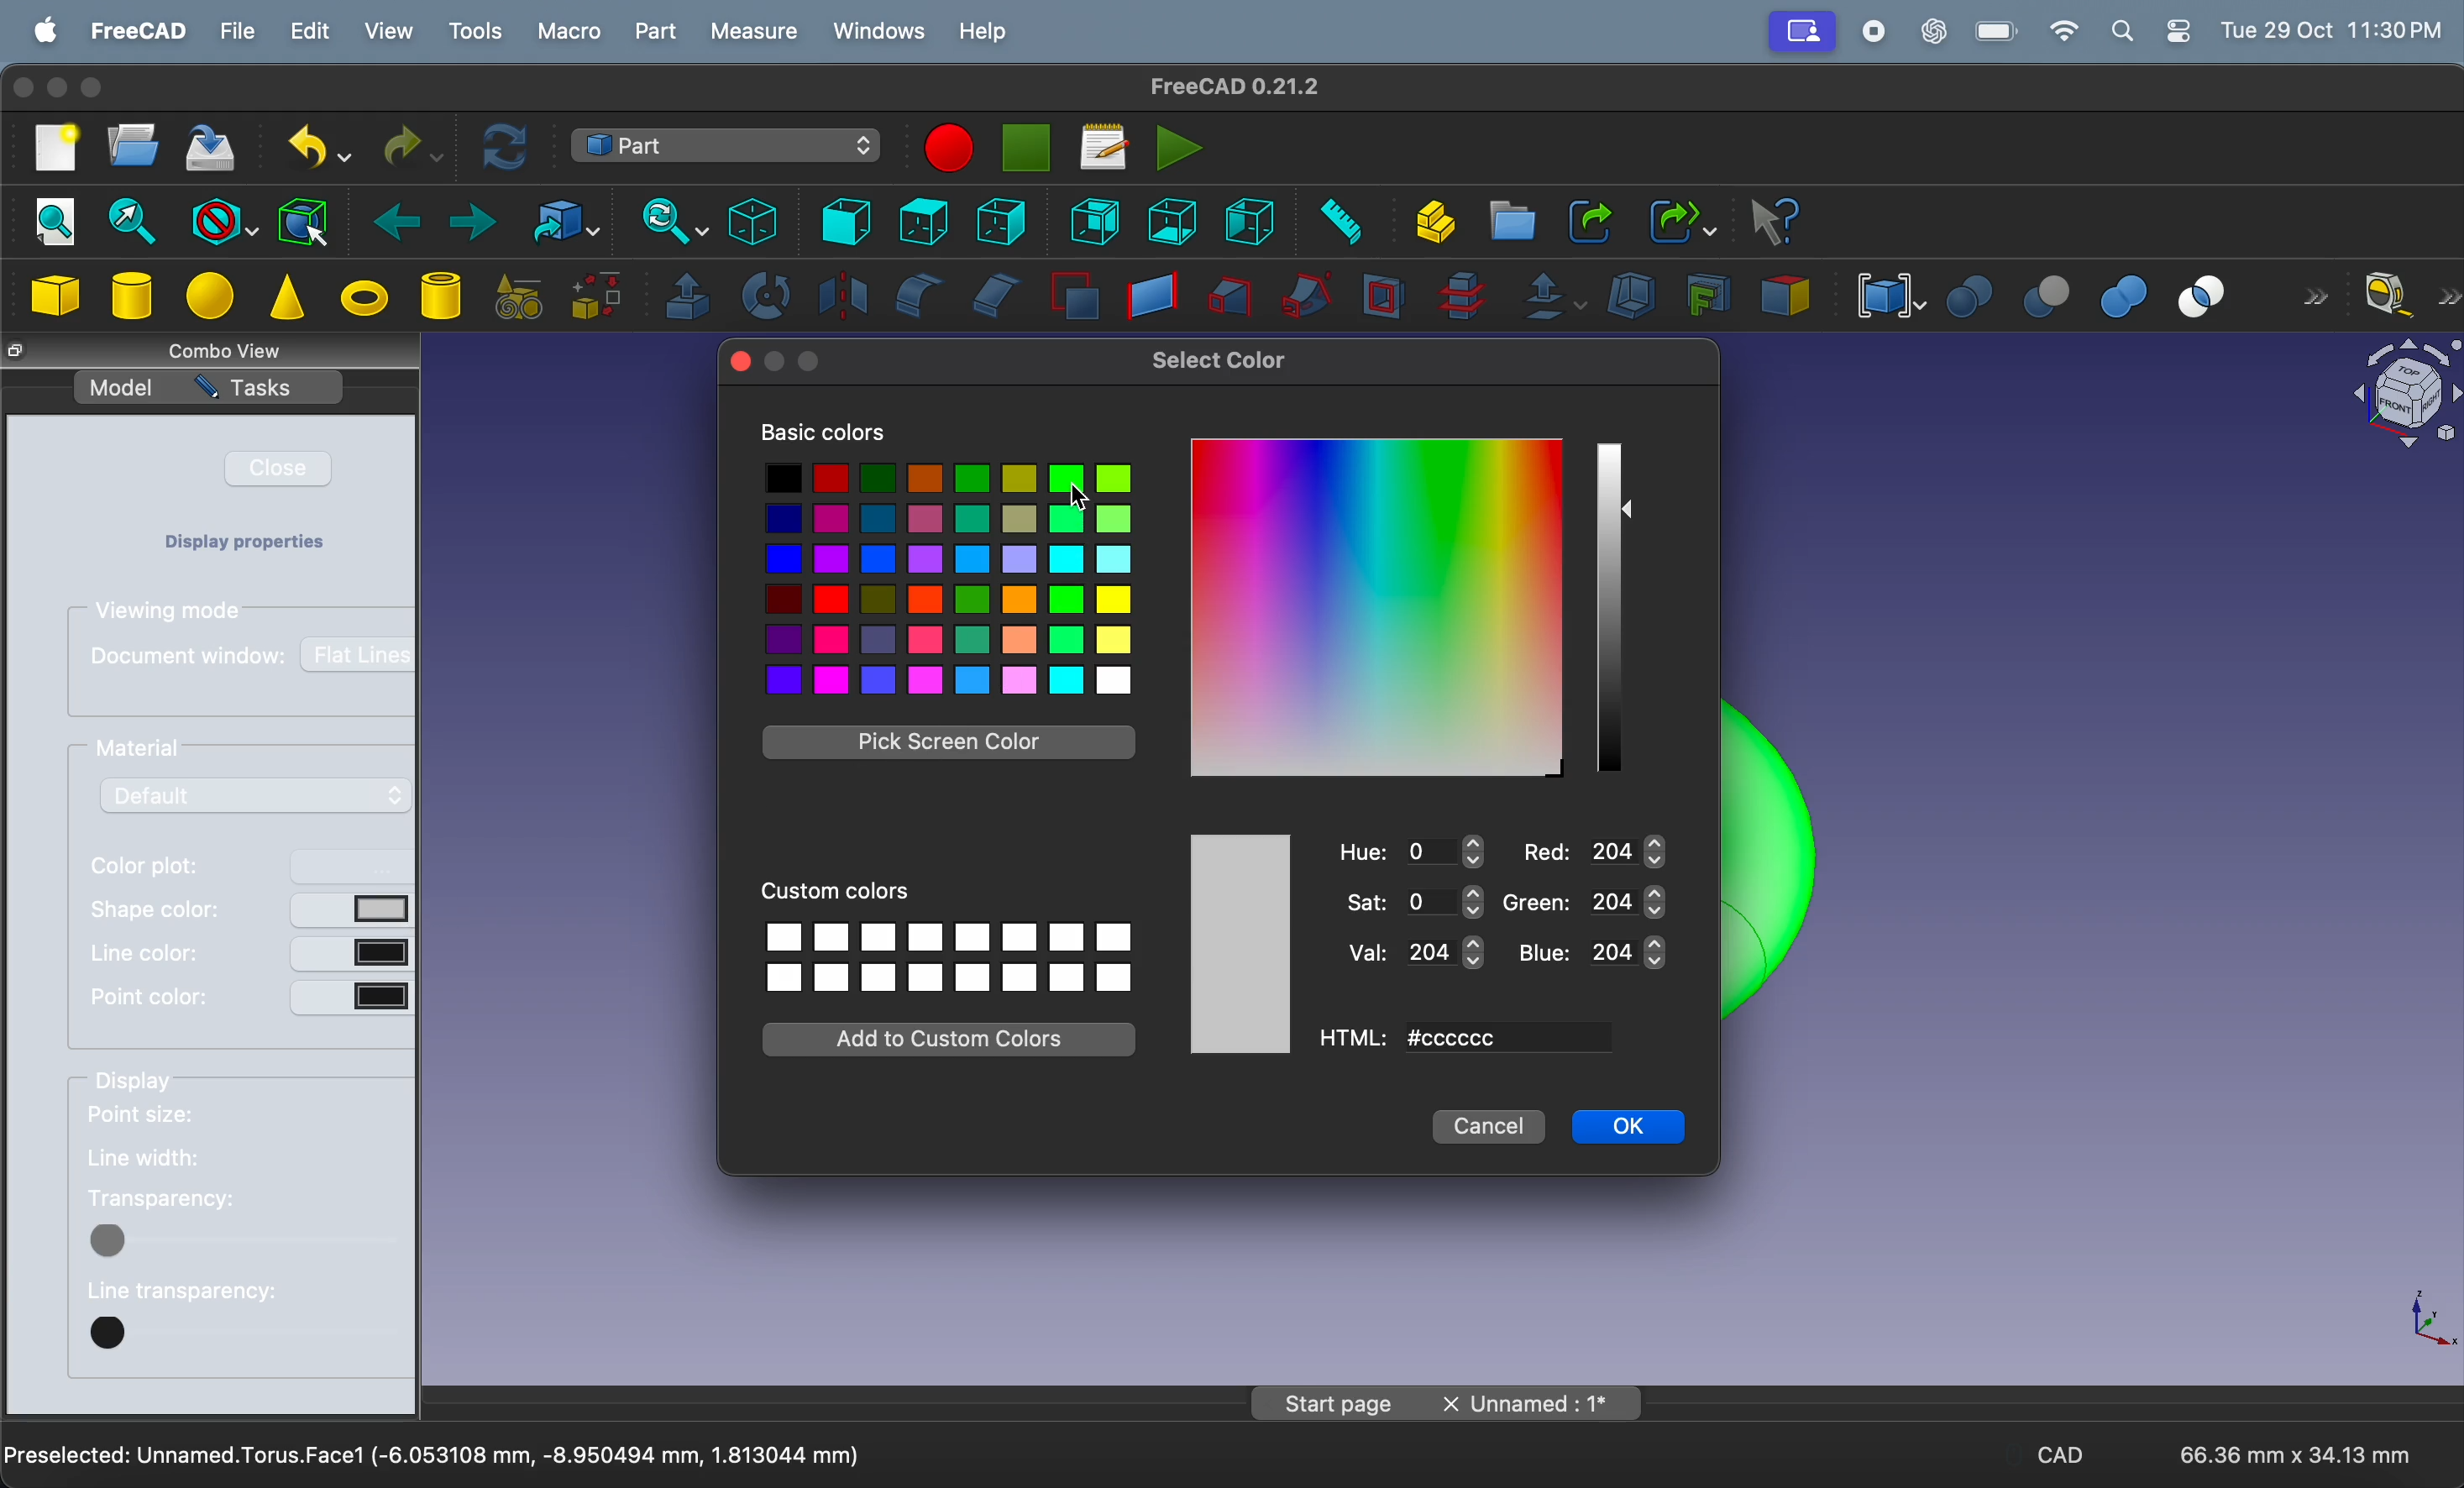  Describe the element at coordinates (878, 30) in the screenshot. I see `windows` at that location.